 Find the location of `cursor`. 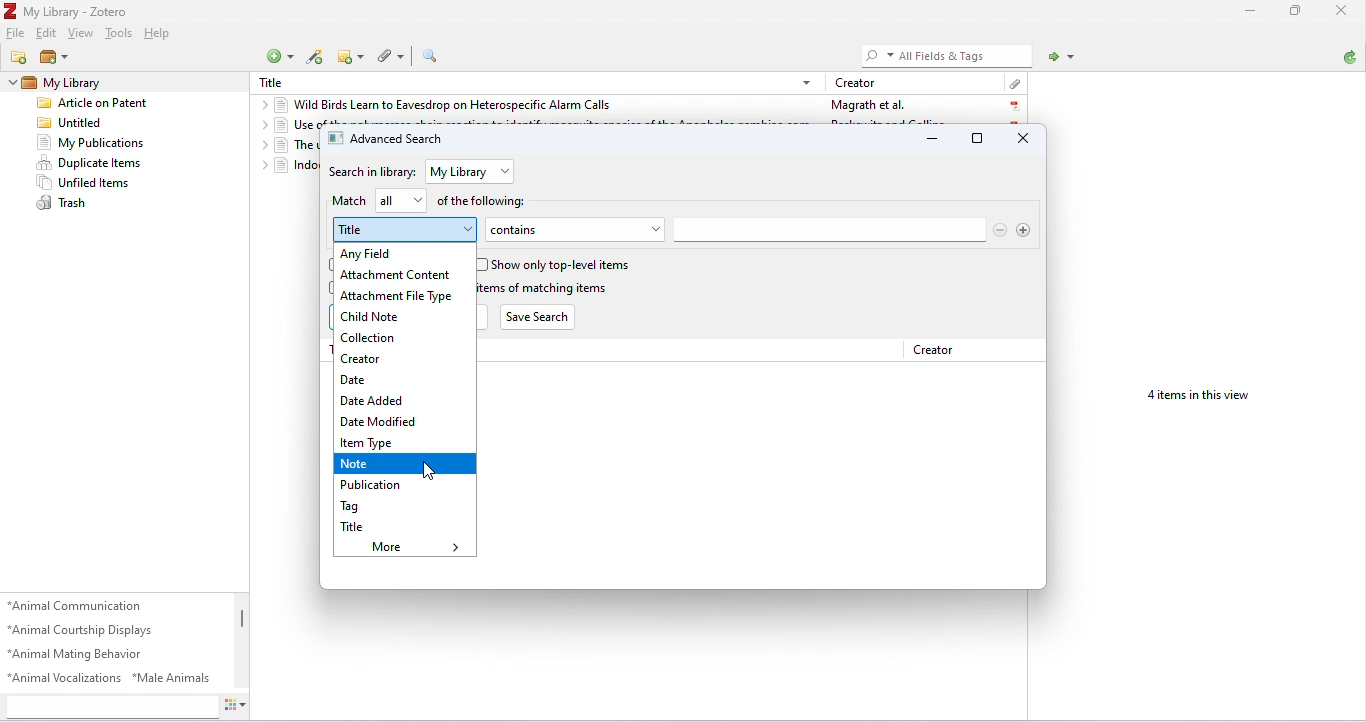

cursor is located at coordinates (431, 473).